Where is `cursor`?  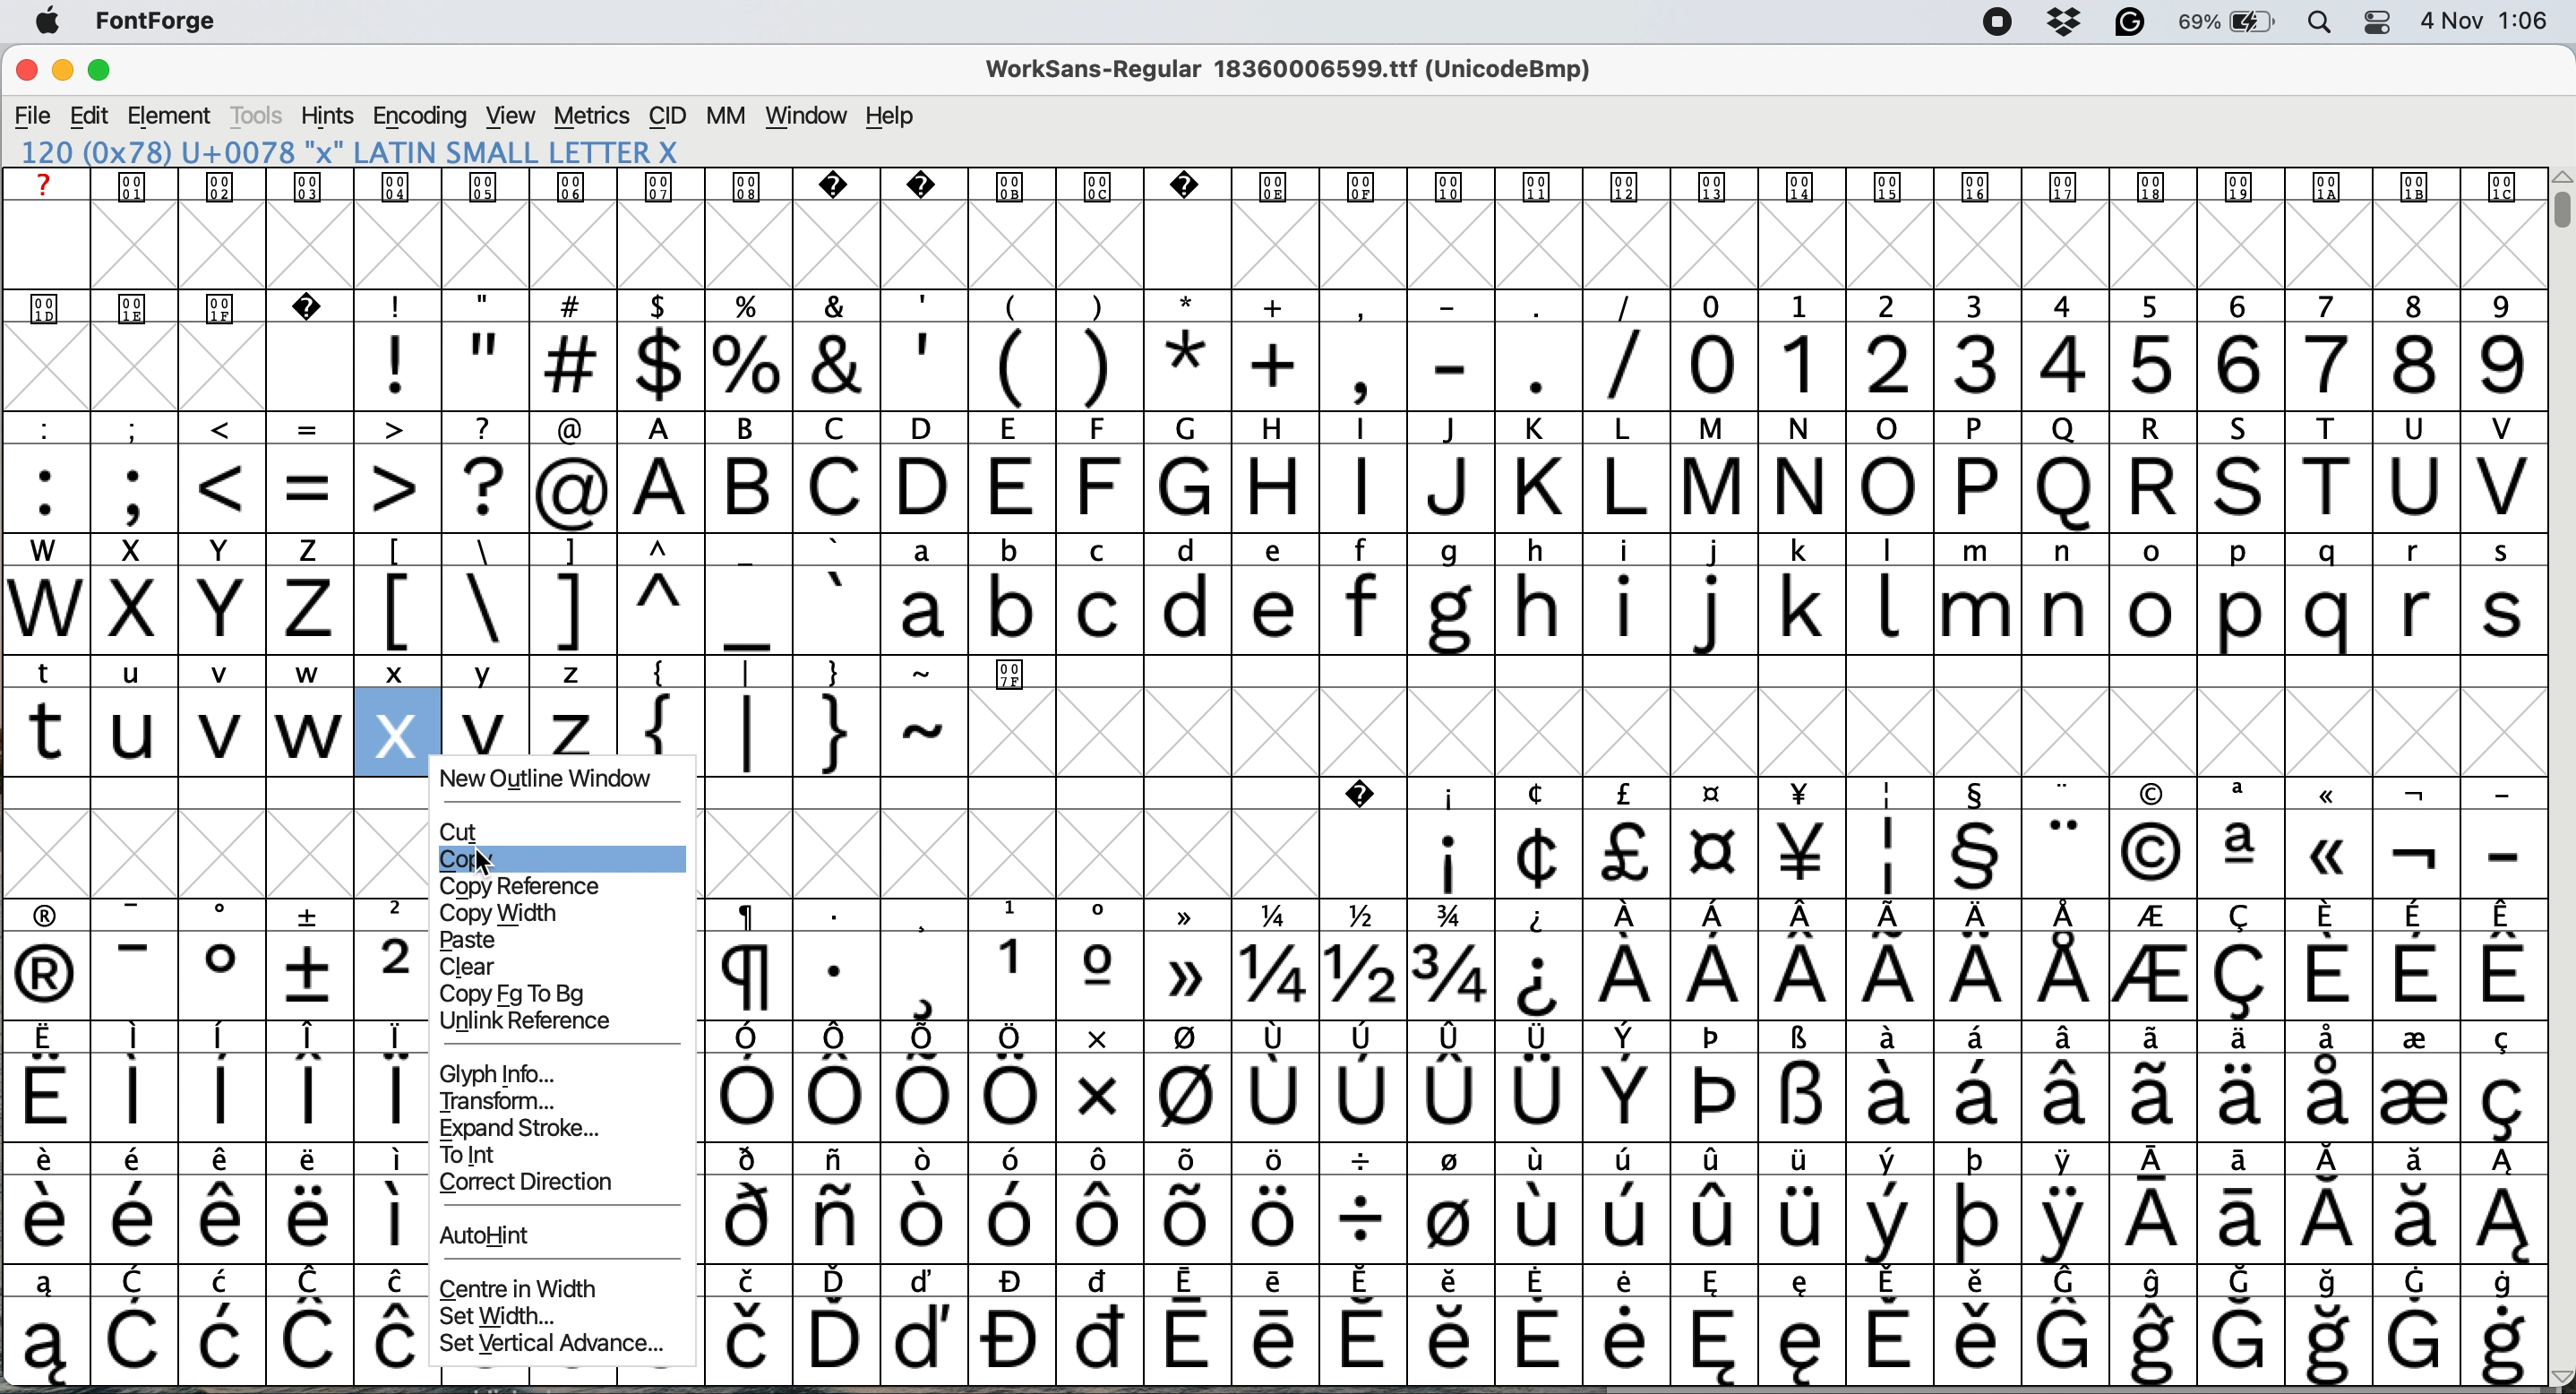 cursor is located at coordinates (486, 861).